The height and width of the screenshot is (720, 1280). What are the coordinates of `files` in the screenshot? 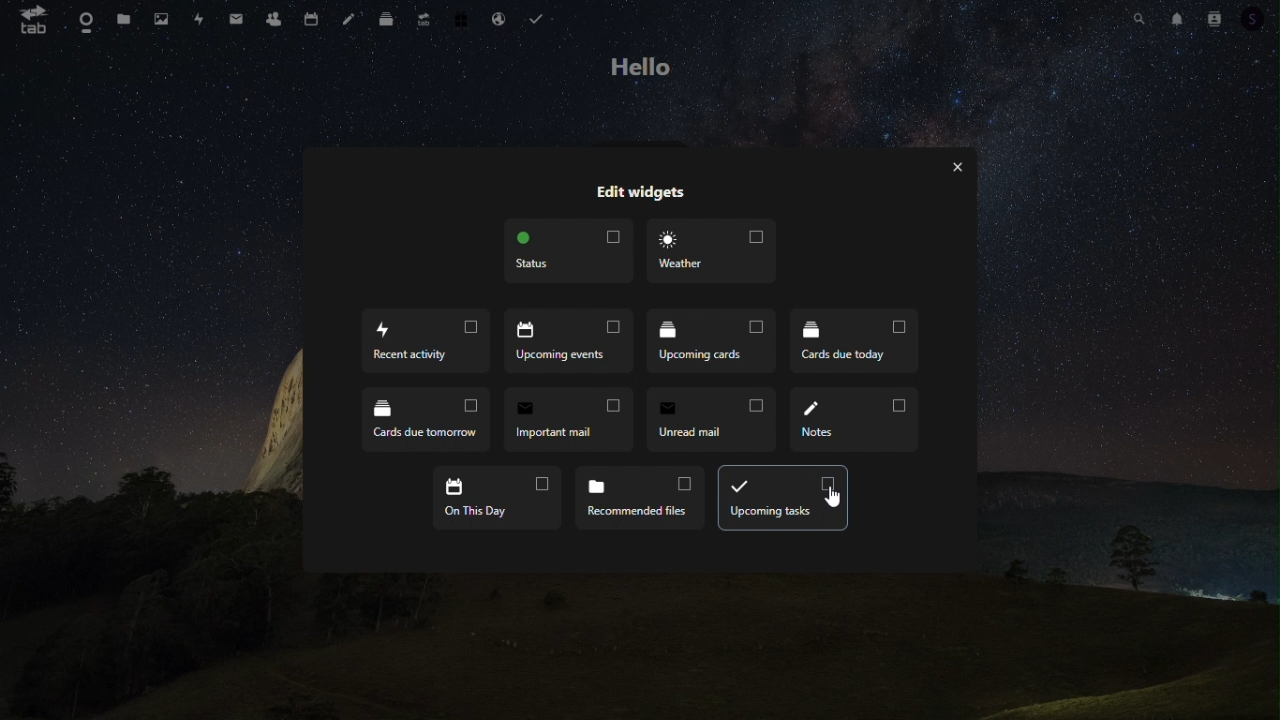 It's located at (123, 19).